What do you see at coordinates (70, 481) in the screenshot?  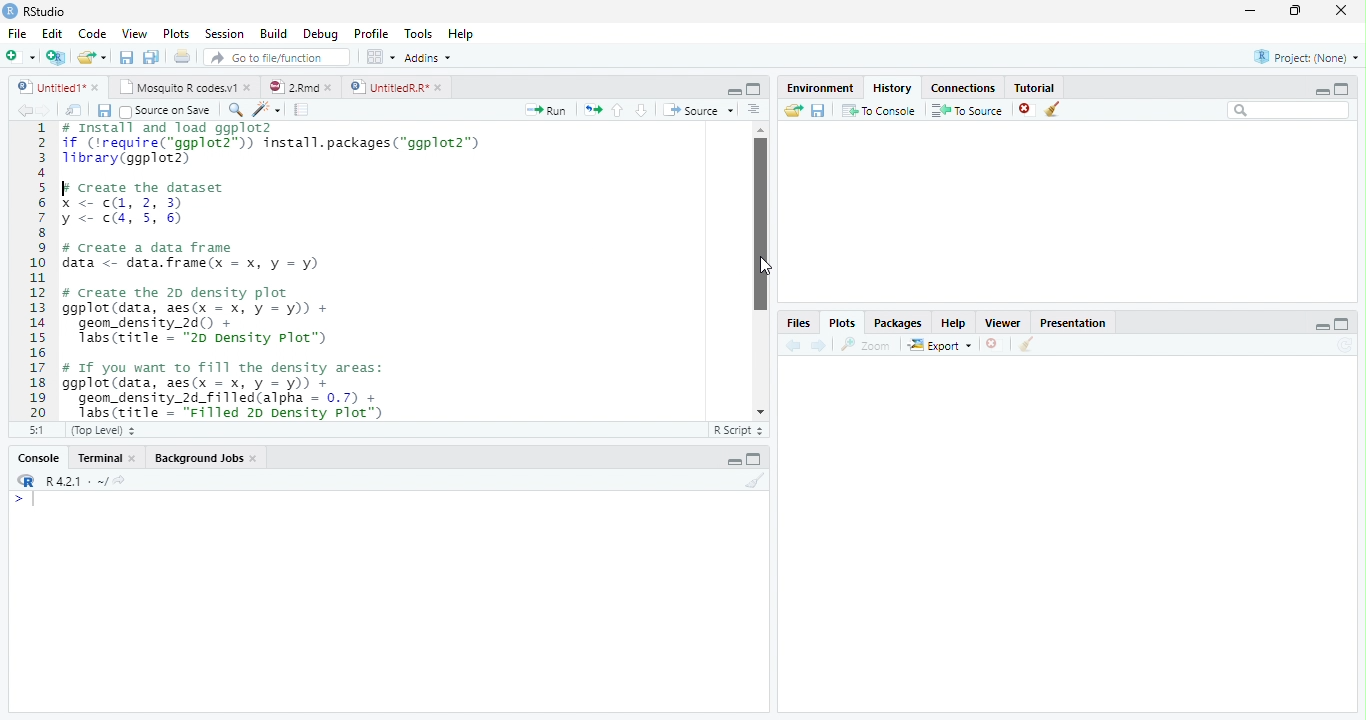 I see `R421 - ~/` at bounding box center [70, 481].